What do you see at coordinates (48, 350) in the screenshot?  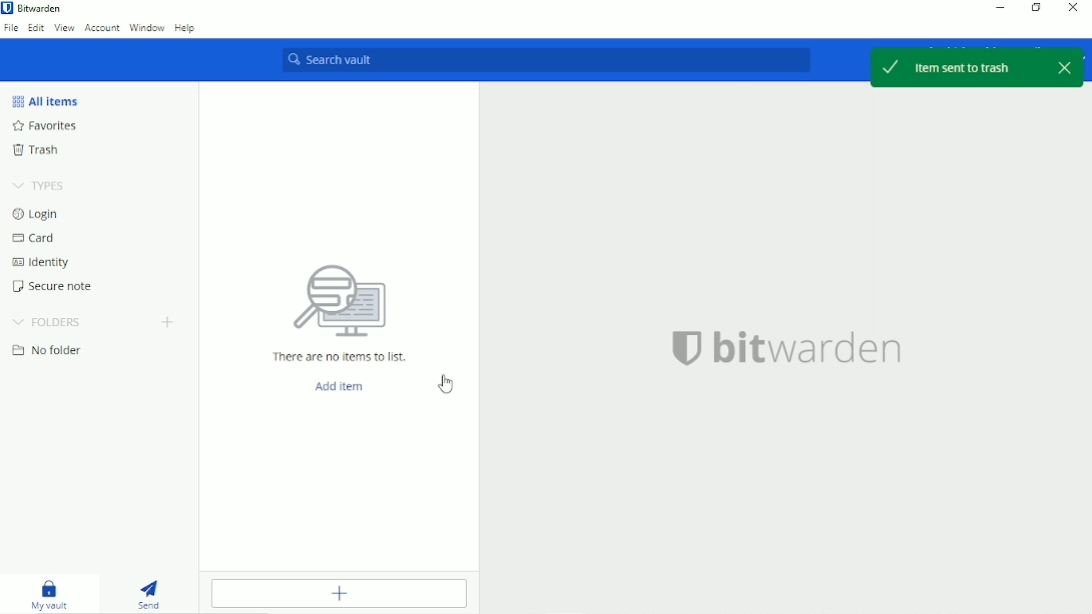 I see `No folder` at bounding box center [48, 350].